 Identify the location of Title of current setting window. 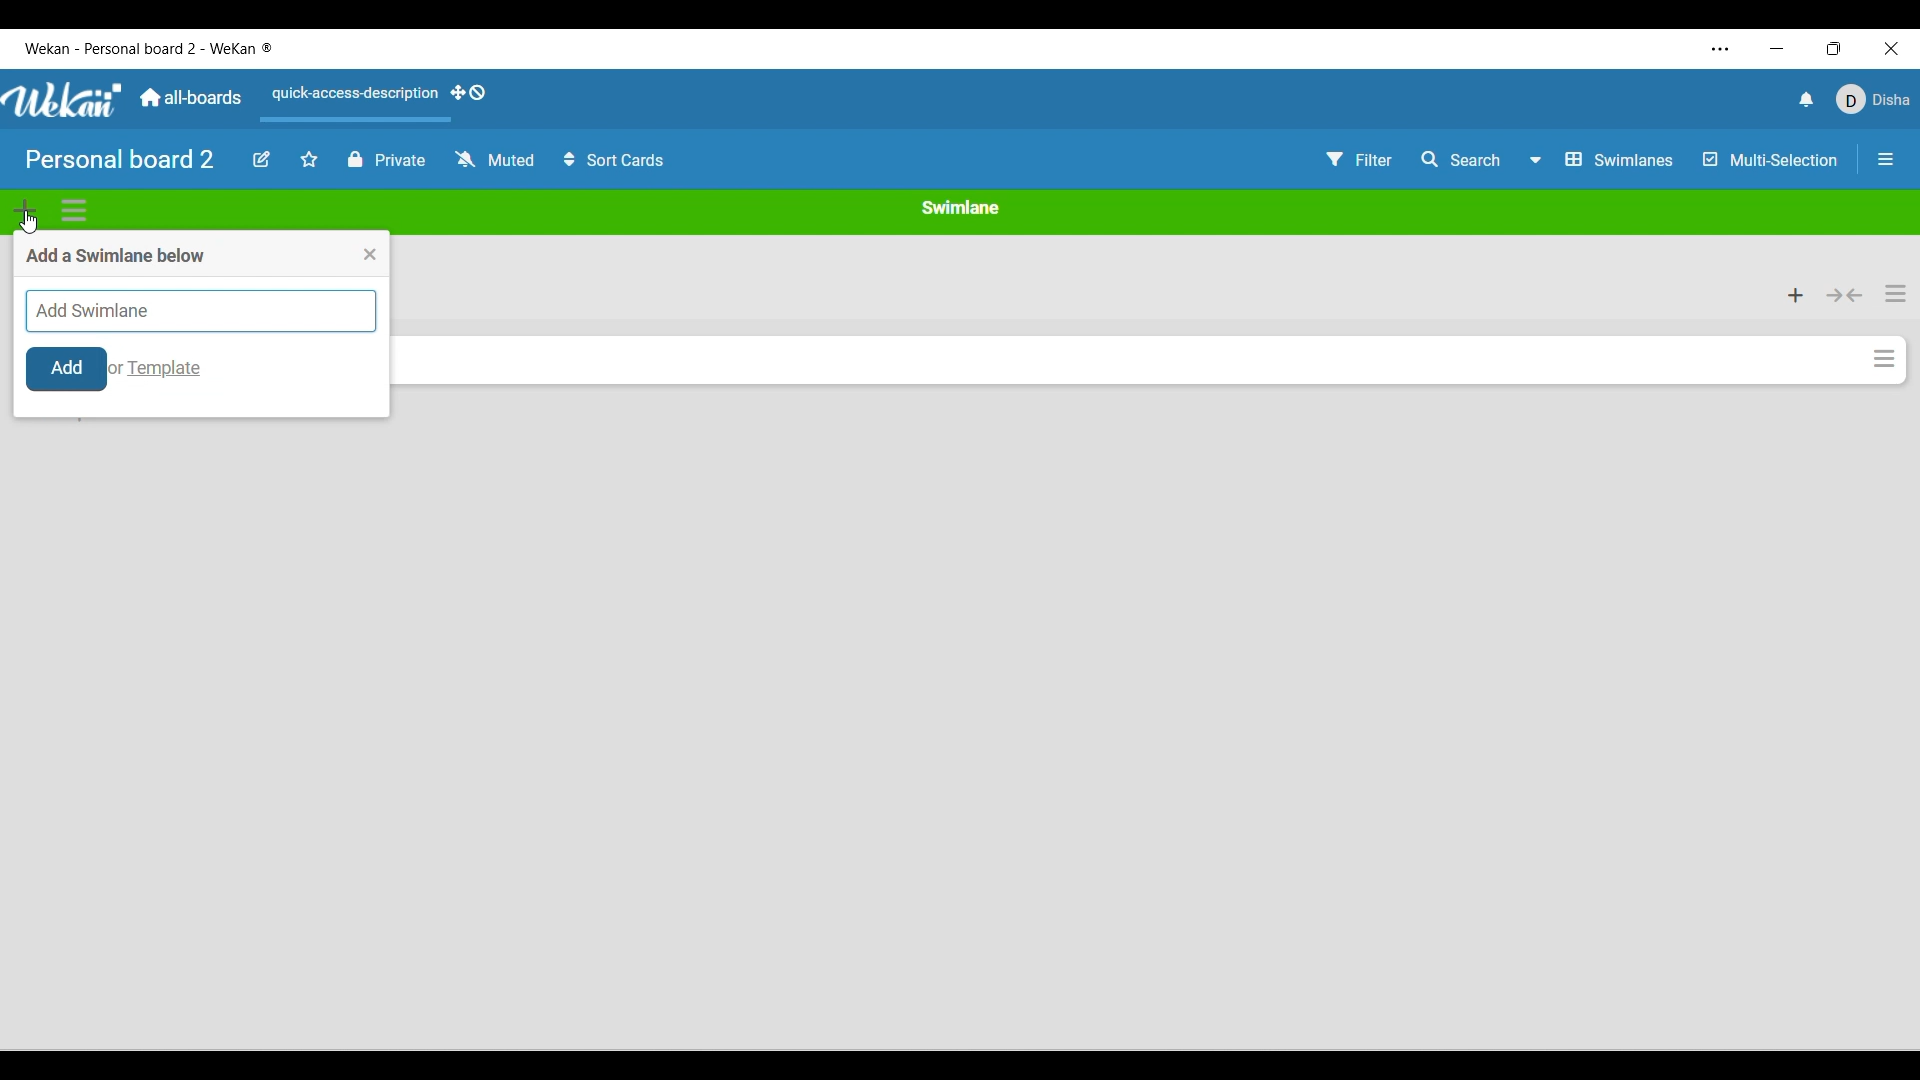
(115, 254).